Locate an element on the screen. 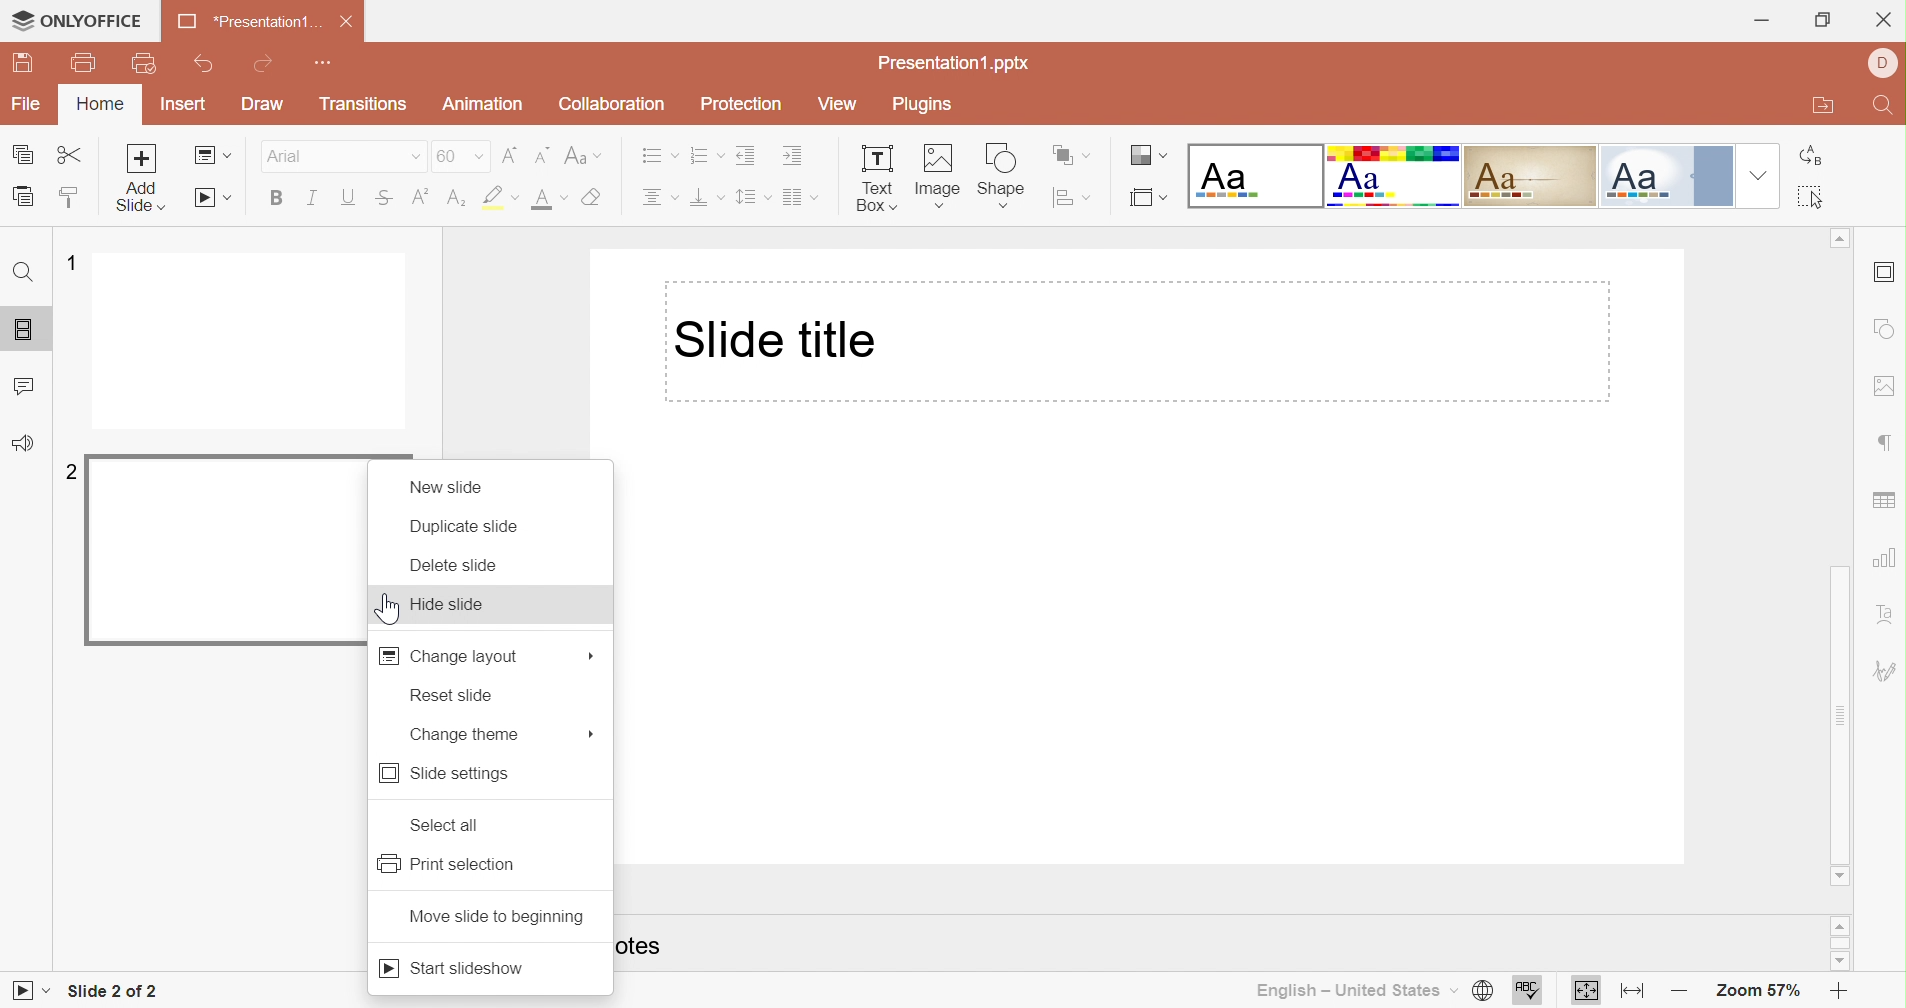 The height and width of the screenshot is (1008, 1906). otes is located at coordinates (640, 947).